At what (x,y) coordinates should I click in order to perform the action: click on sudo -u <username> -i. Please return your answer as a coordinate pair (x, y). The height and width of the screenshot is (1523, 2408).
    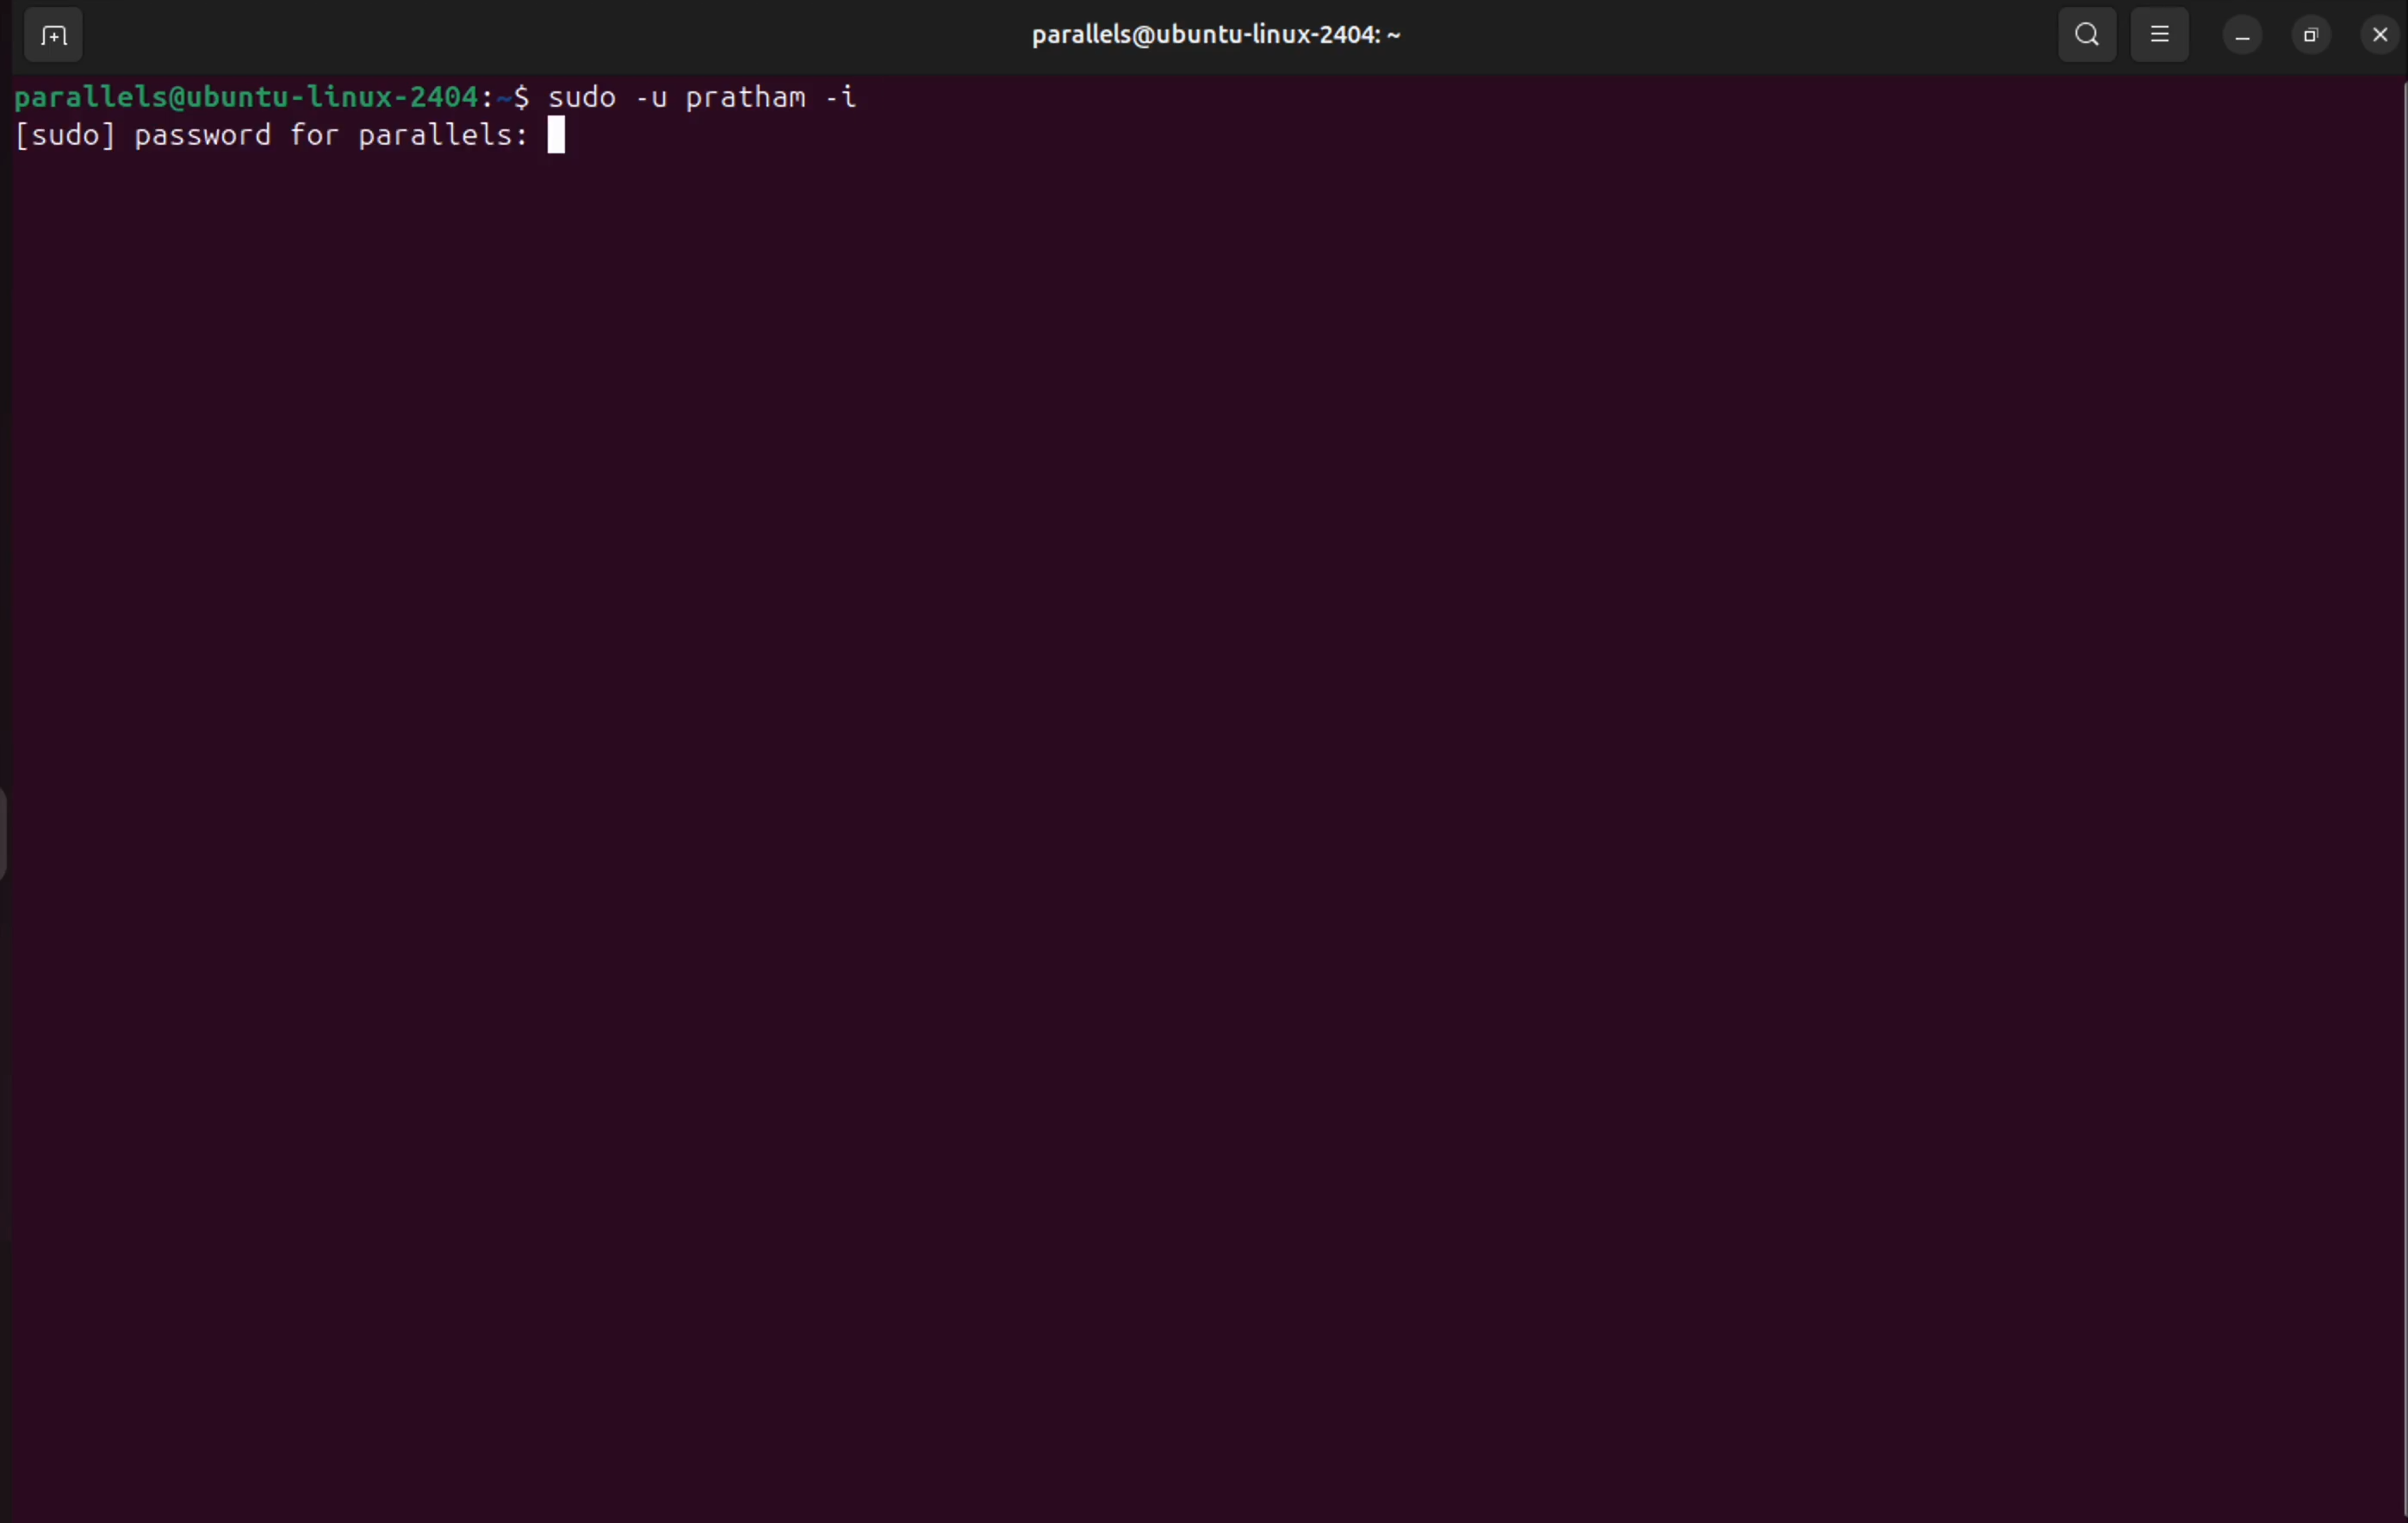
    Looking at the image, I should click on (727, 92).